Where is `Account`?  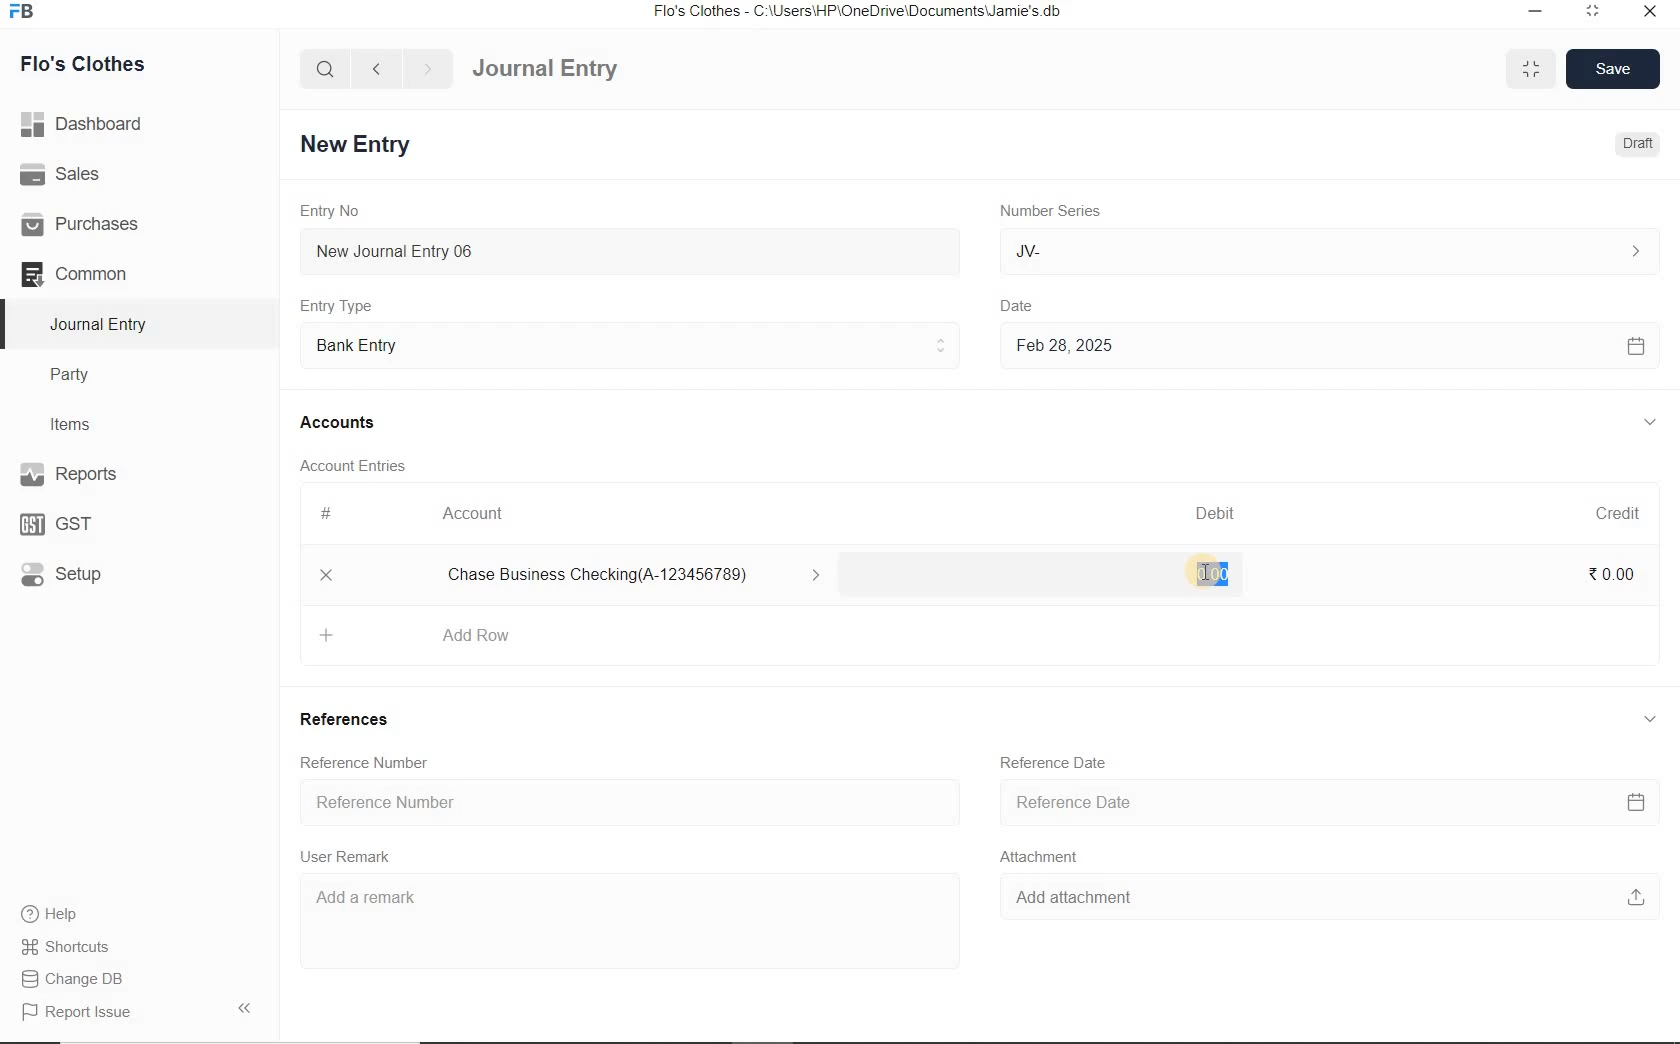 Account is located at coordinates (479, 514).